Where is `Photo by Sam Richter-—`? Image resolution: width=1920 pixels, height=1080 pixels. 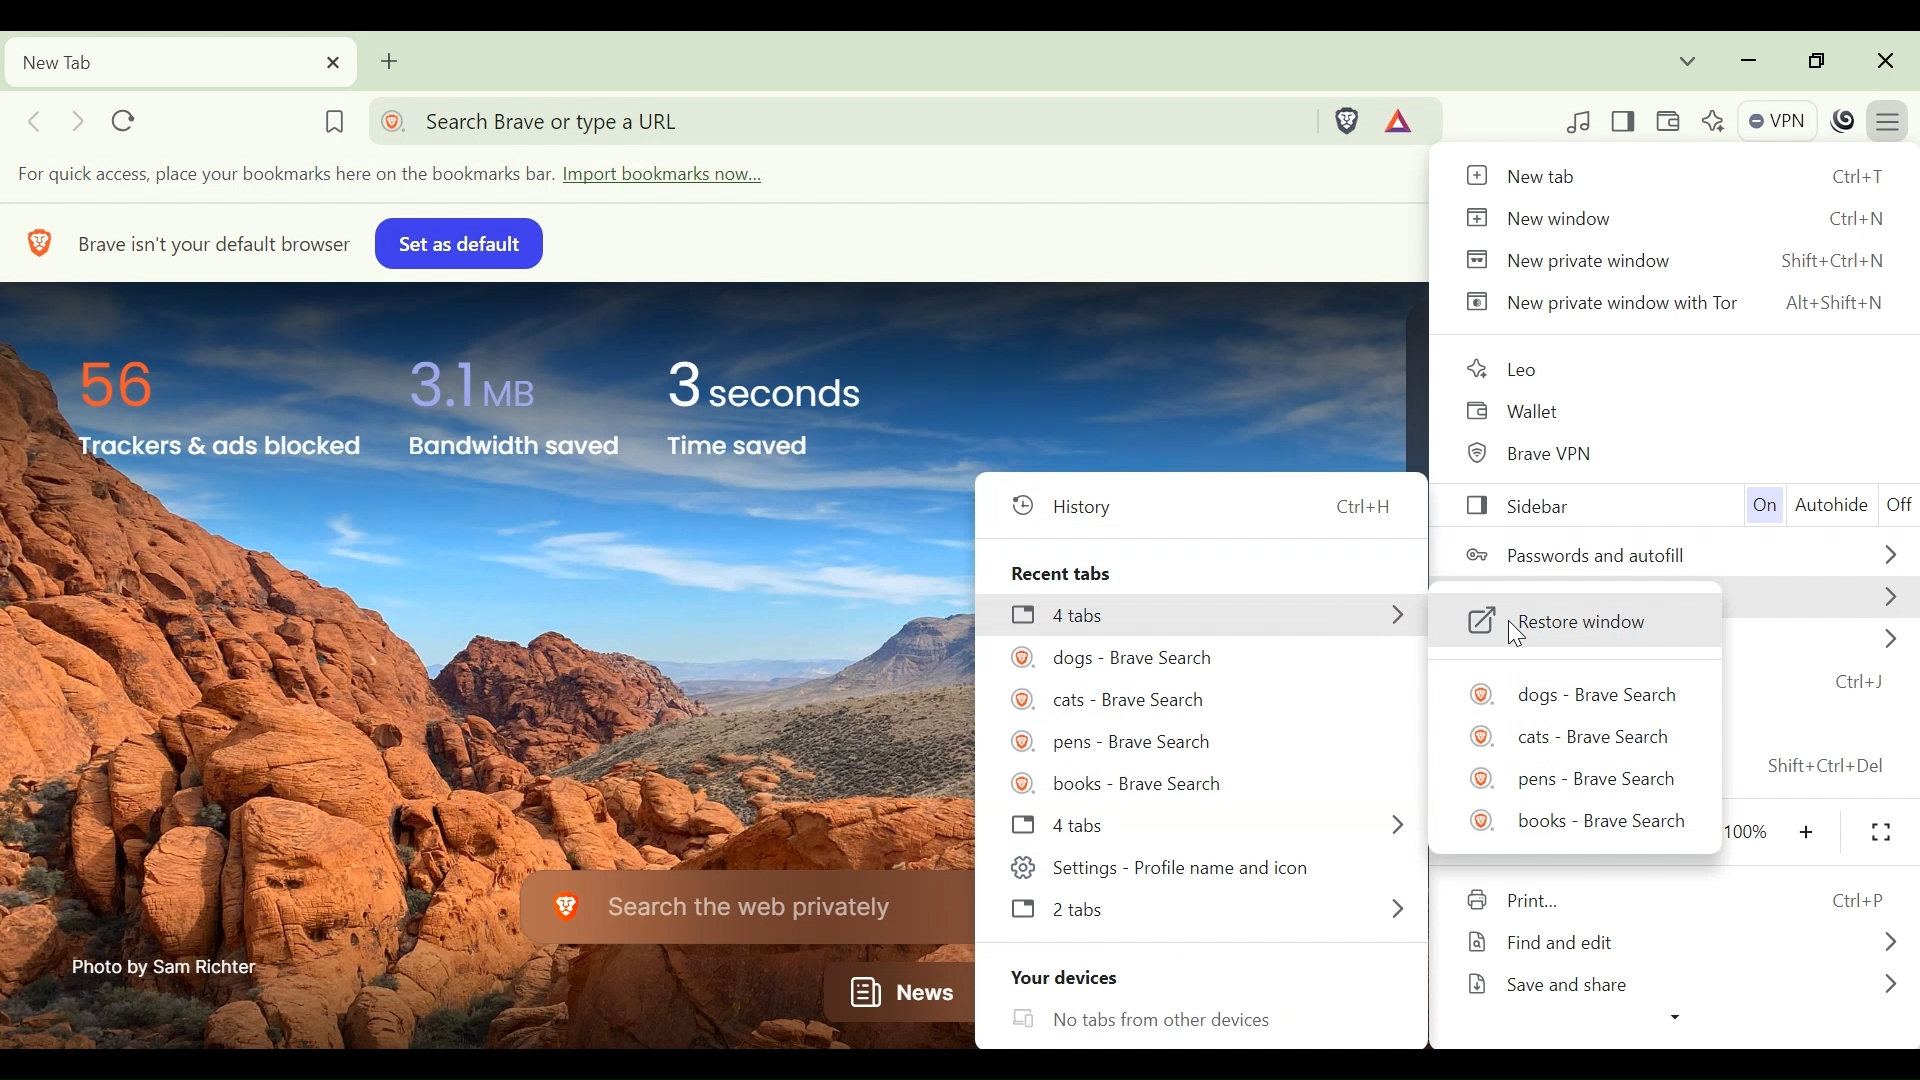
Photo by Sam Richter-— is located at coordinates (167, 965).